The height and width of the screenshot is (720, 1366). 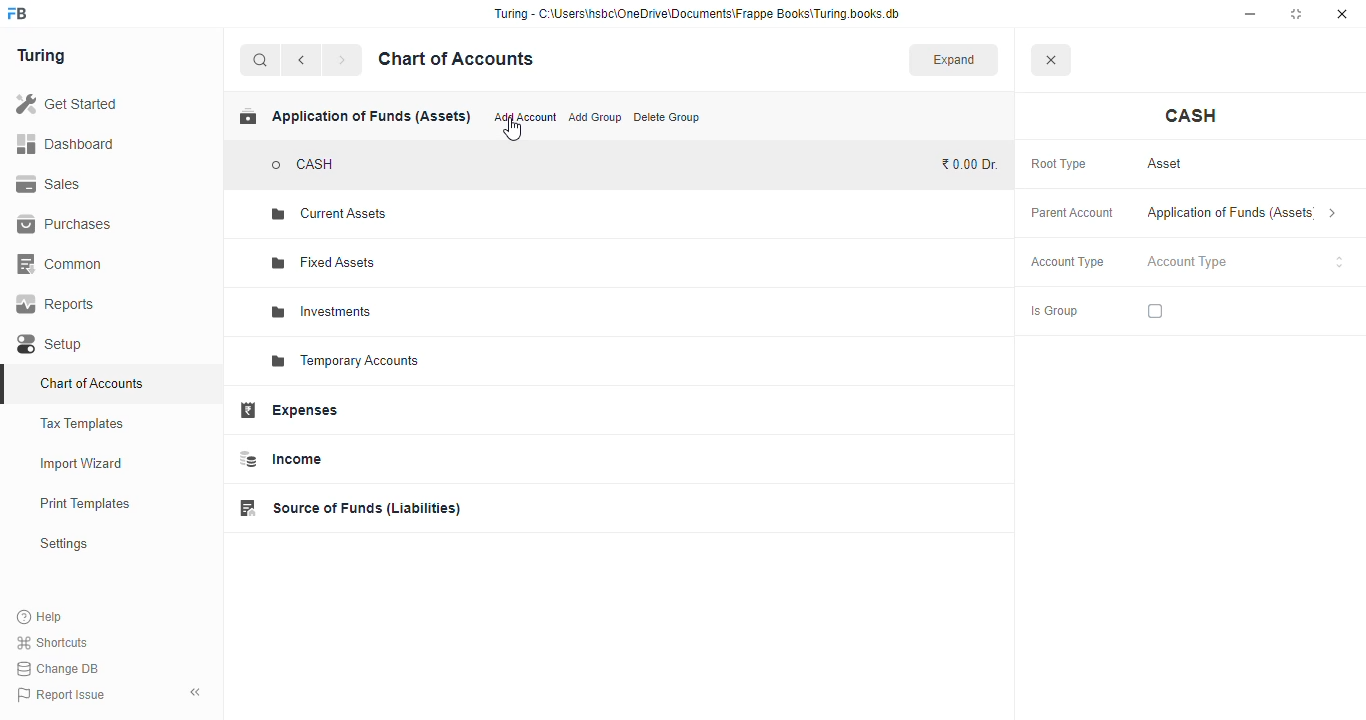 I want to click on fixed assets, so click(x=326, y=263).